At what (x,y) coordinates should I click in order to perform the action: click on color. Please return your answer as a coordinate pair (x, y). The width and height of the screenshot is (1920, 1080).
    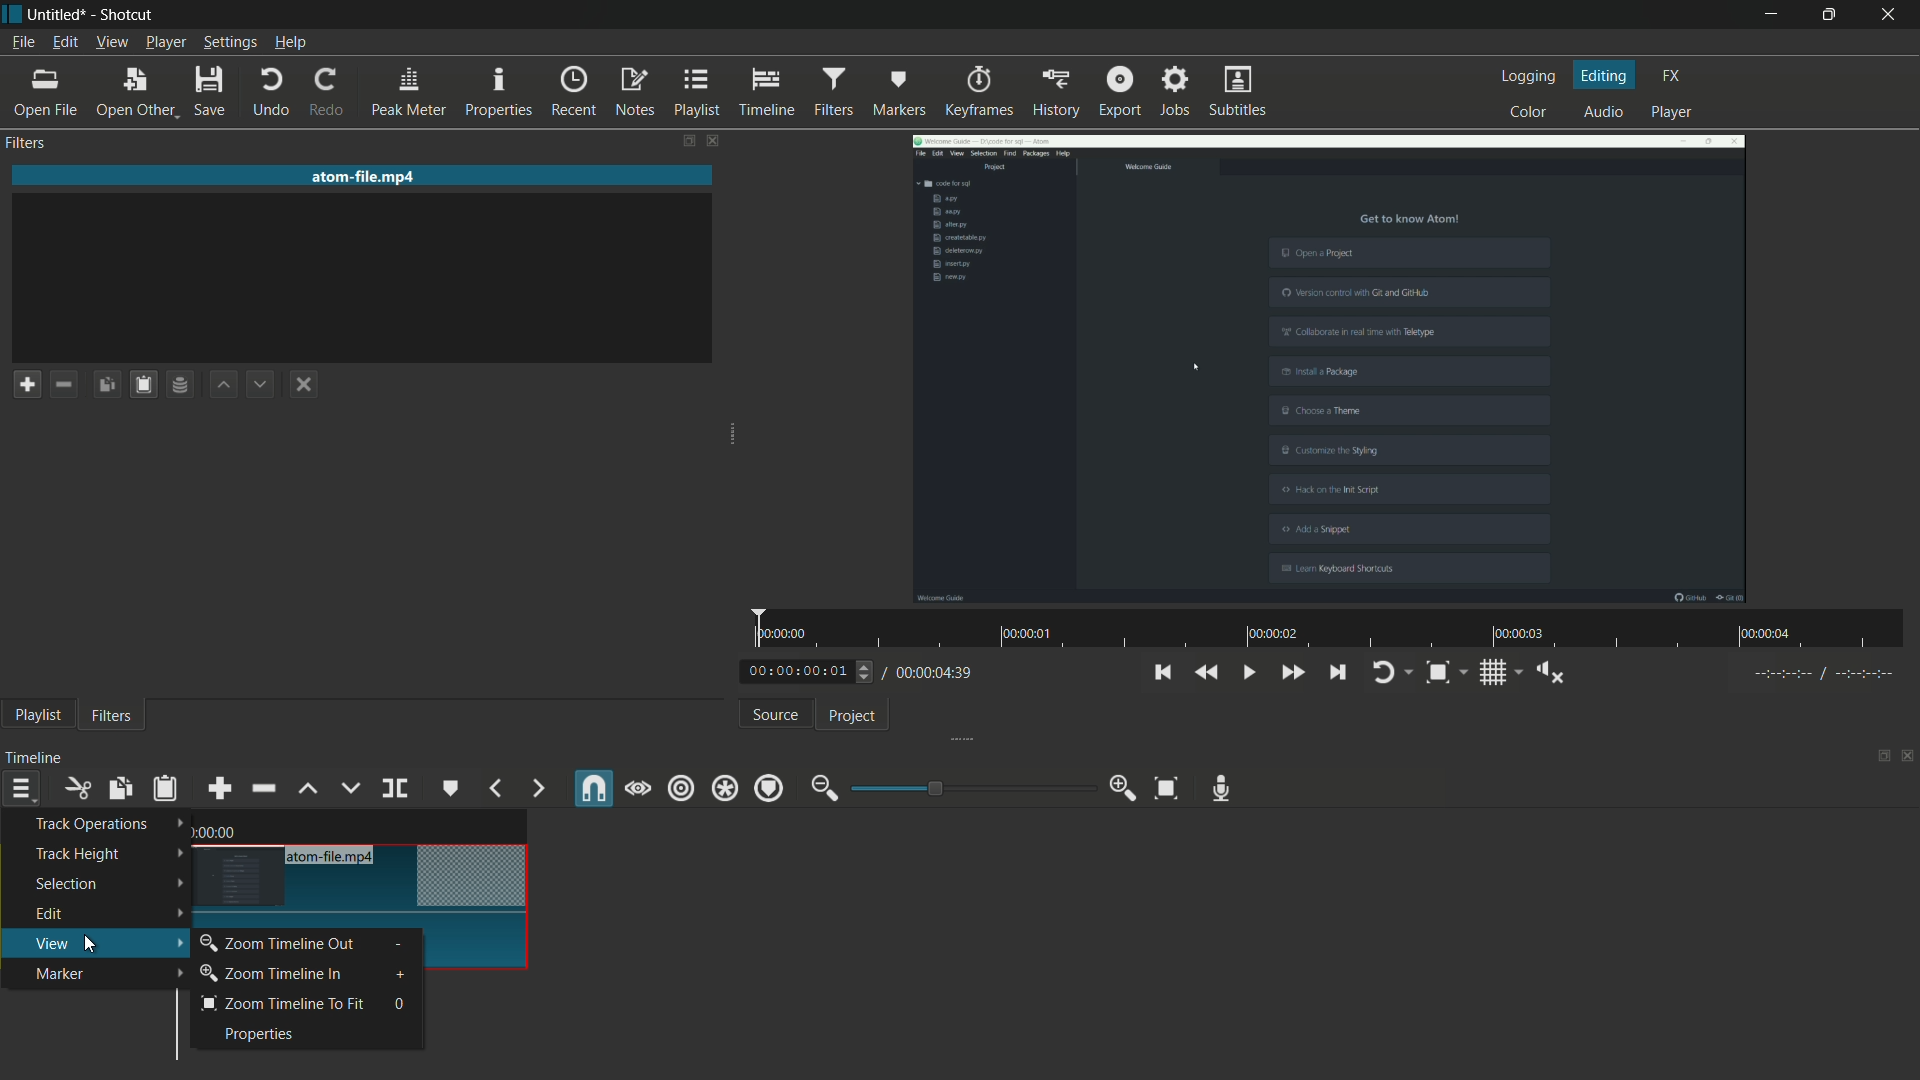
    Looking at the image, I should click on (1532, 112).